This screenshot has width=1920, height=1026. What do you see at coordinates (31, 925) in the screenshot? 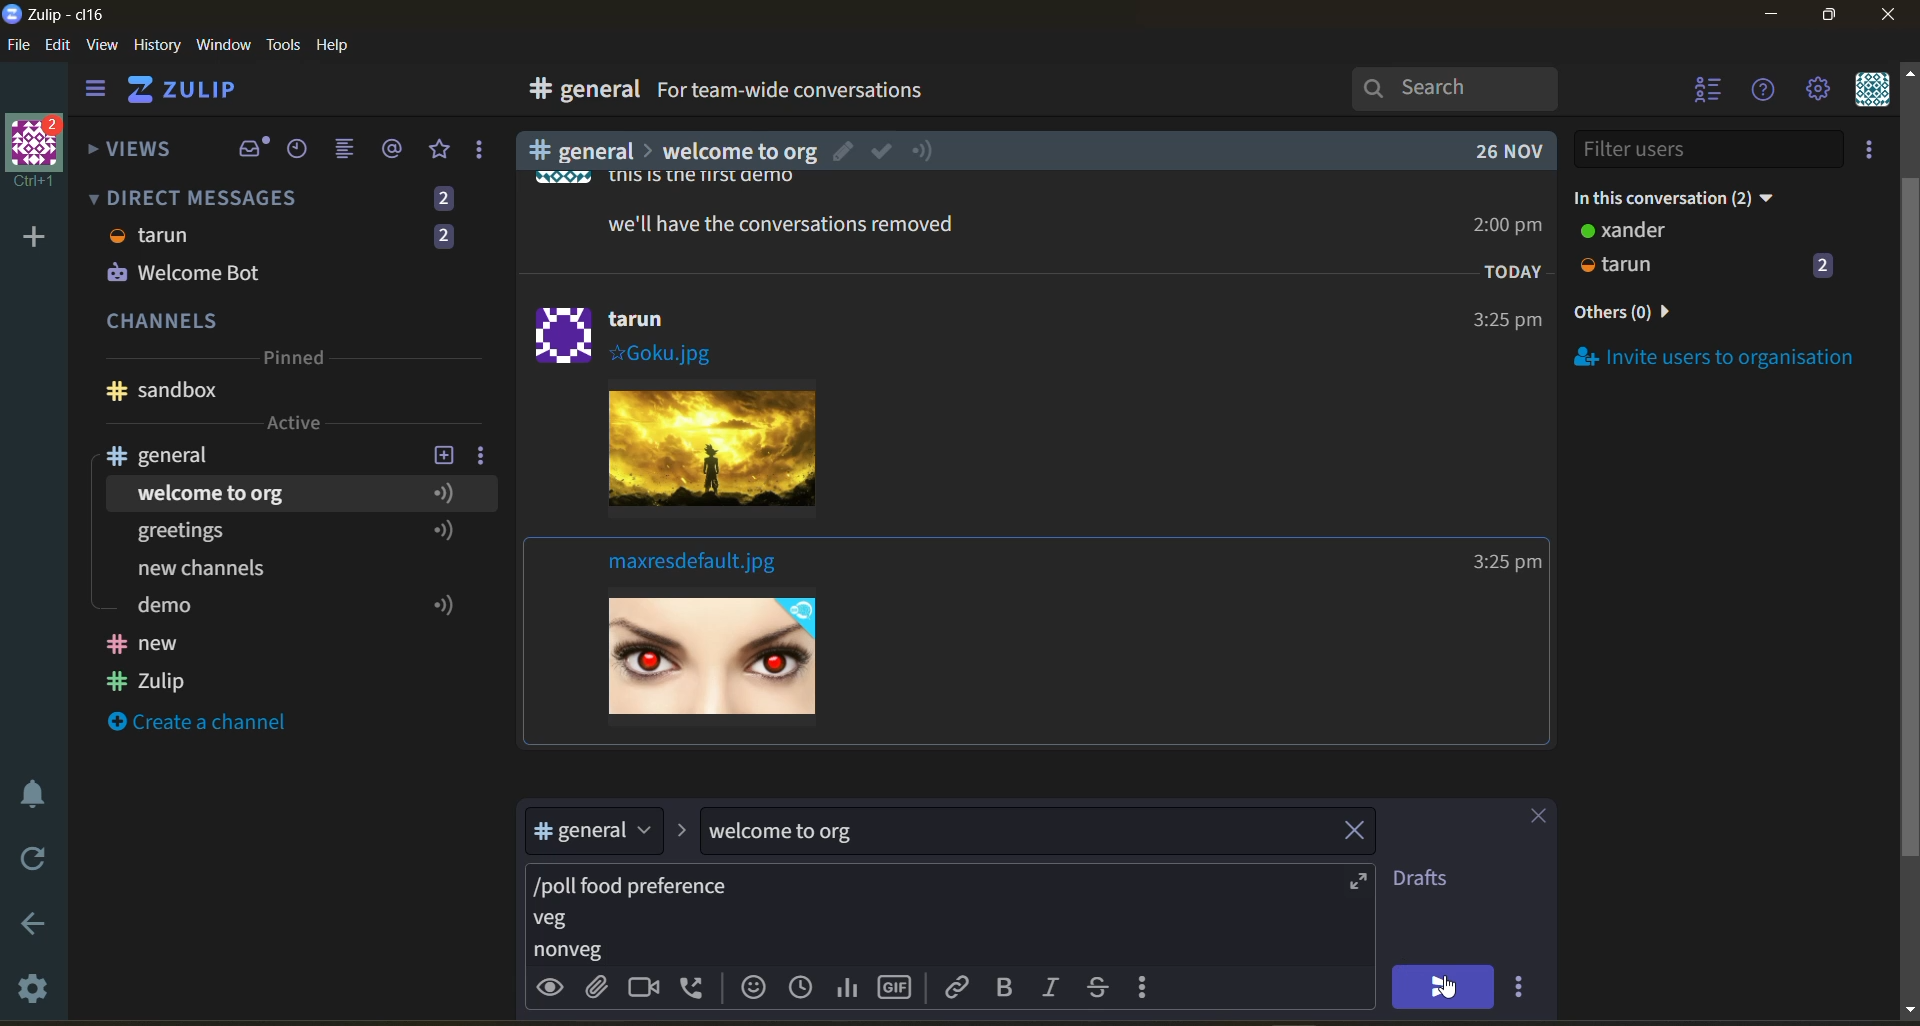
I see `go back` at bounding box center [31, 925].